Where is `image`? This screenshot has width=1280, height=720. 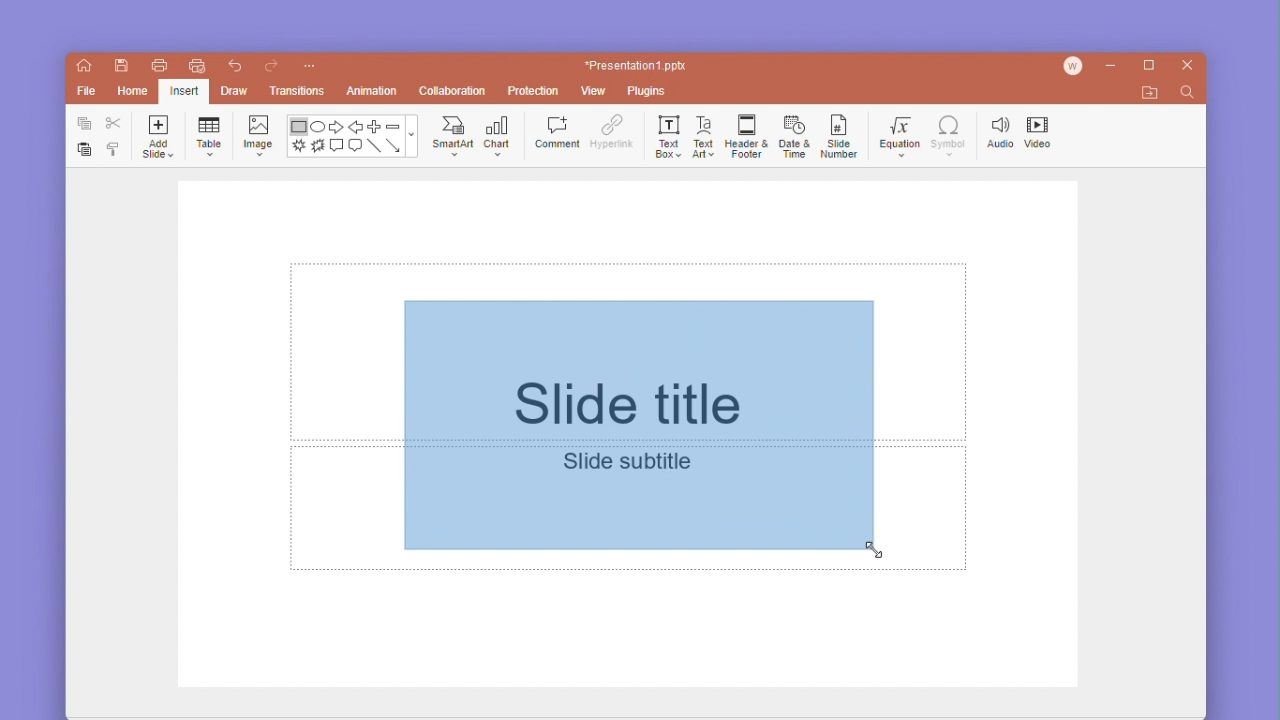
image is located at coordinates (258, 135).